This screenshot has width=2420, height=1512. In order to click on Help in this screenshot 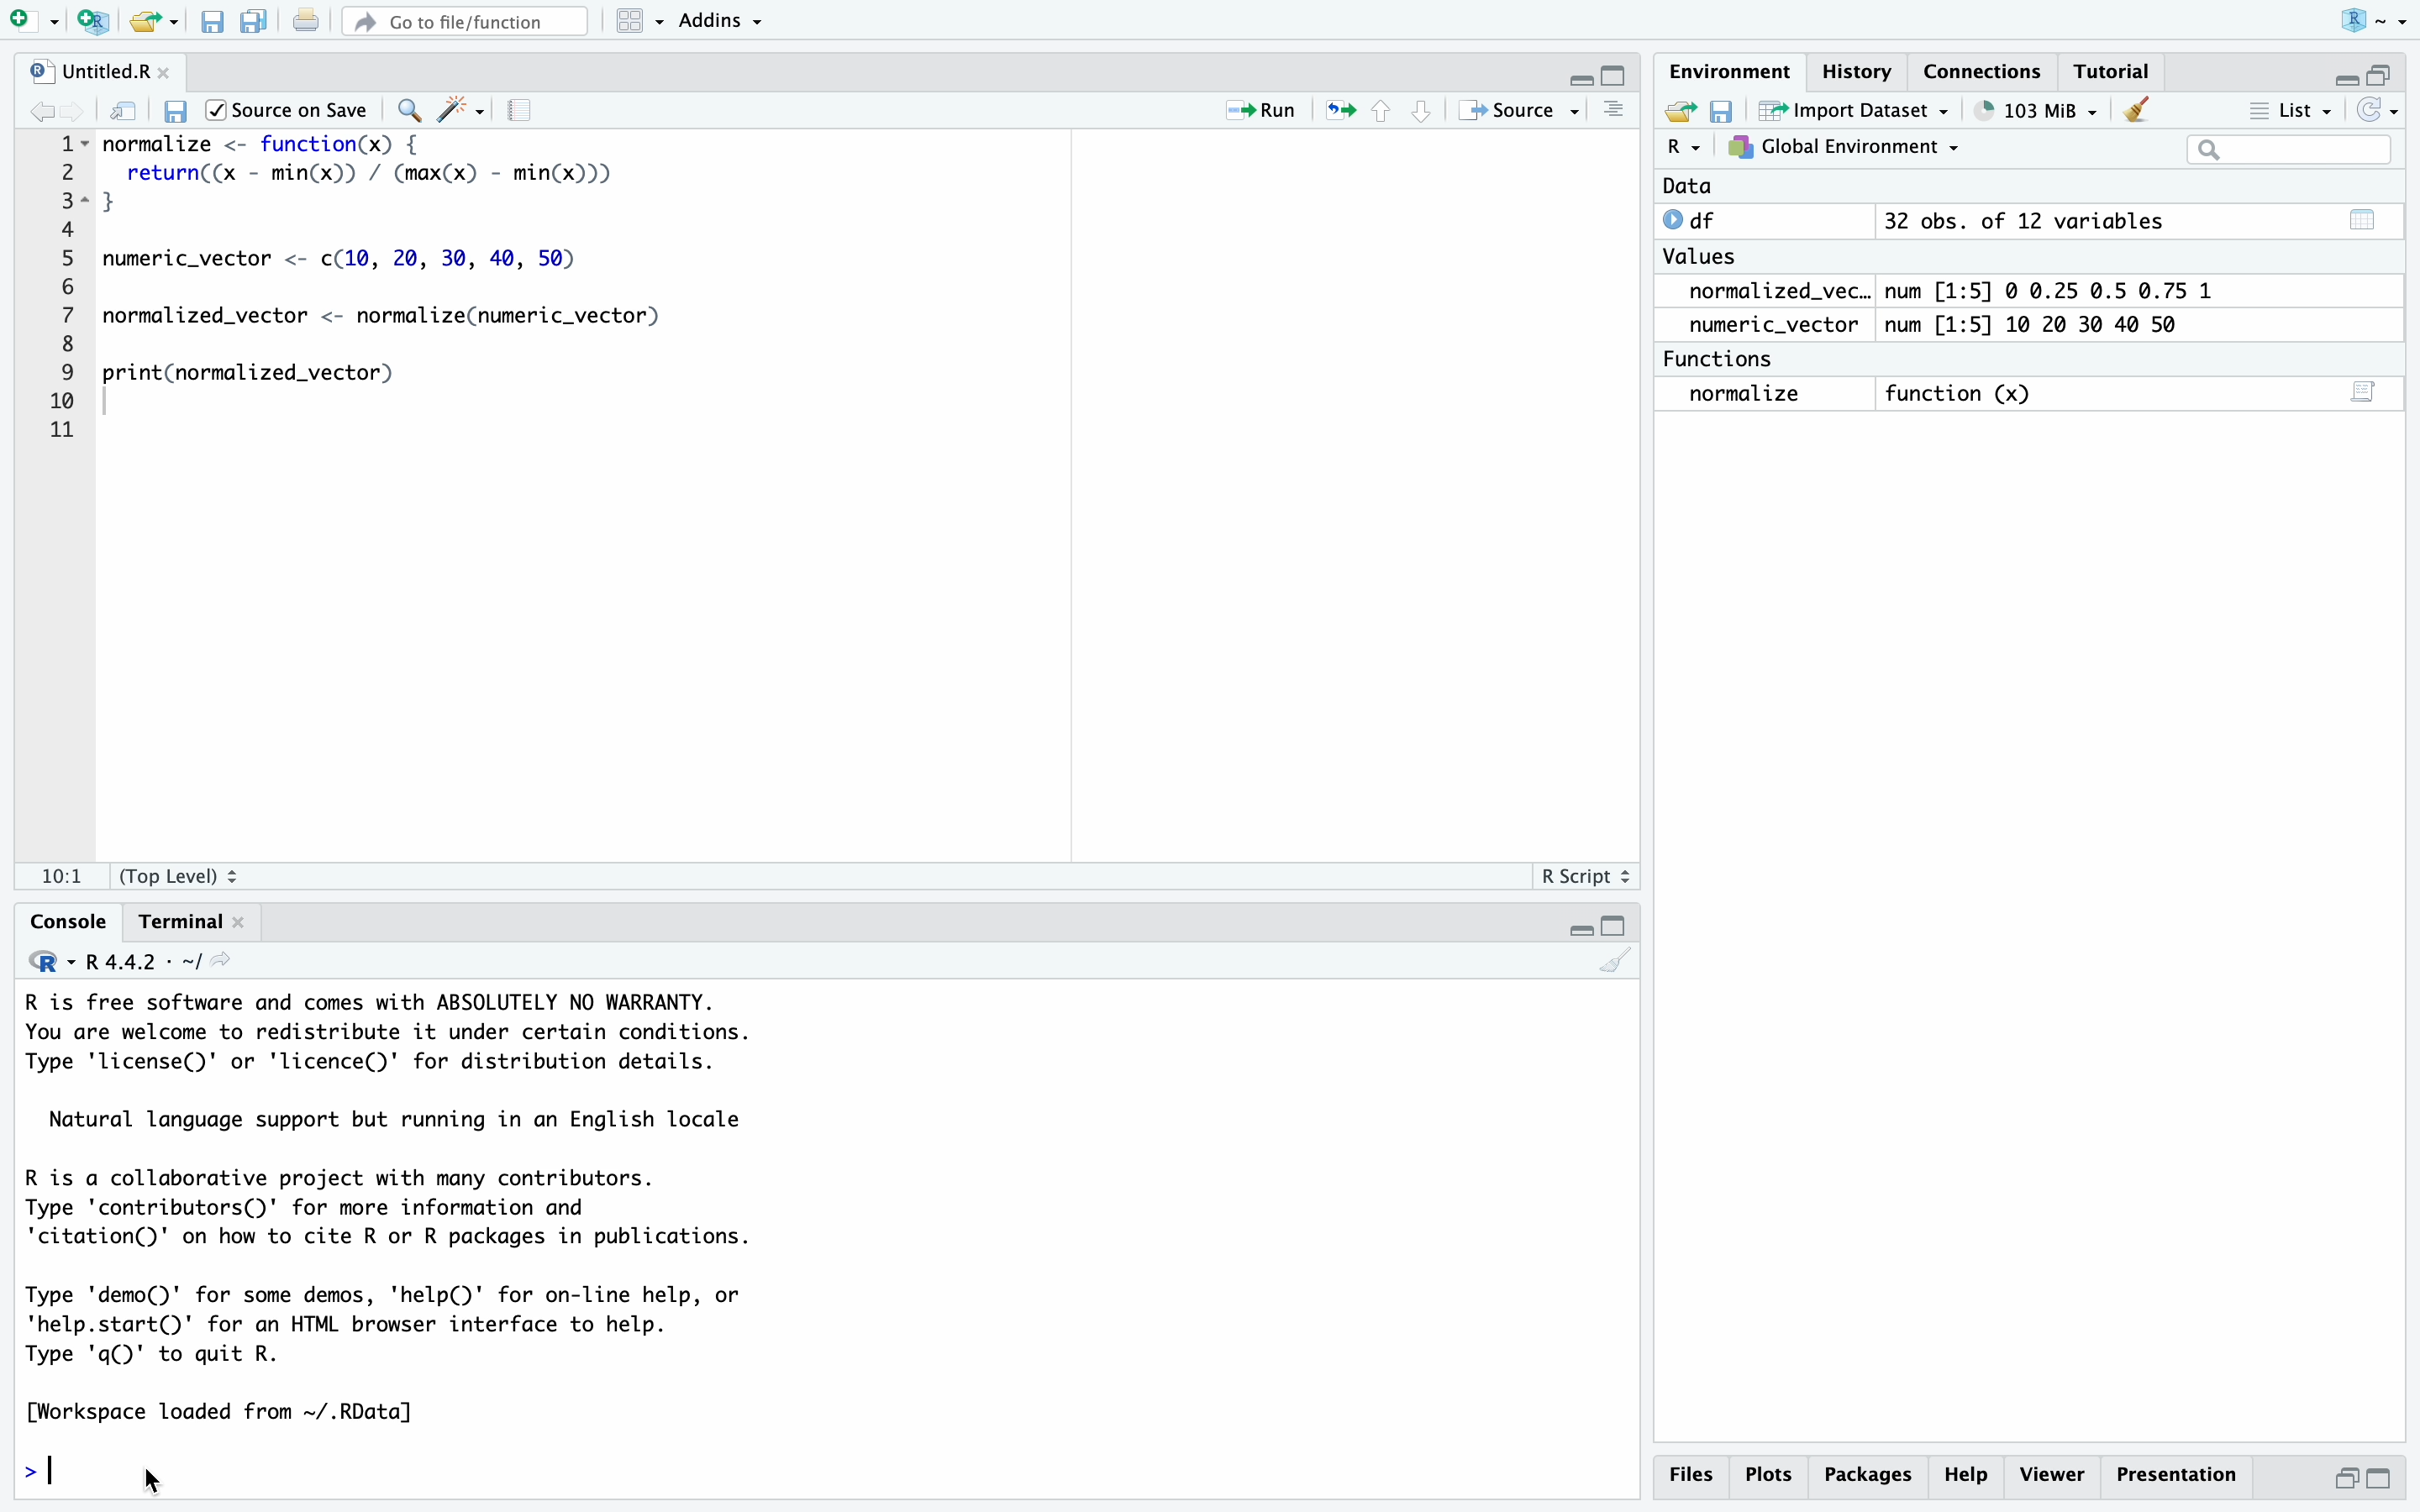, I will do `click(1966, 1475)`.